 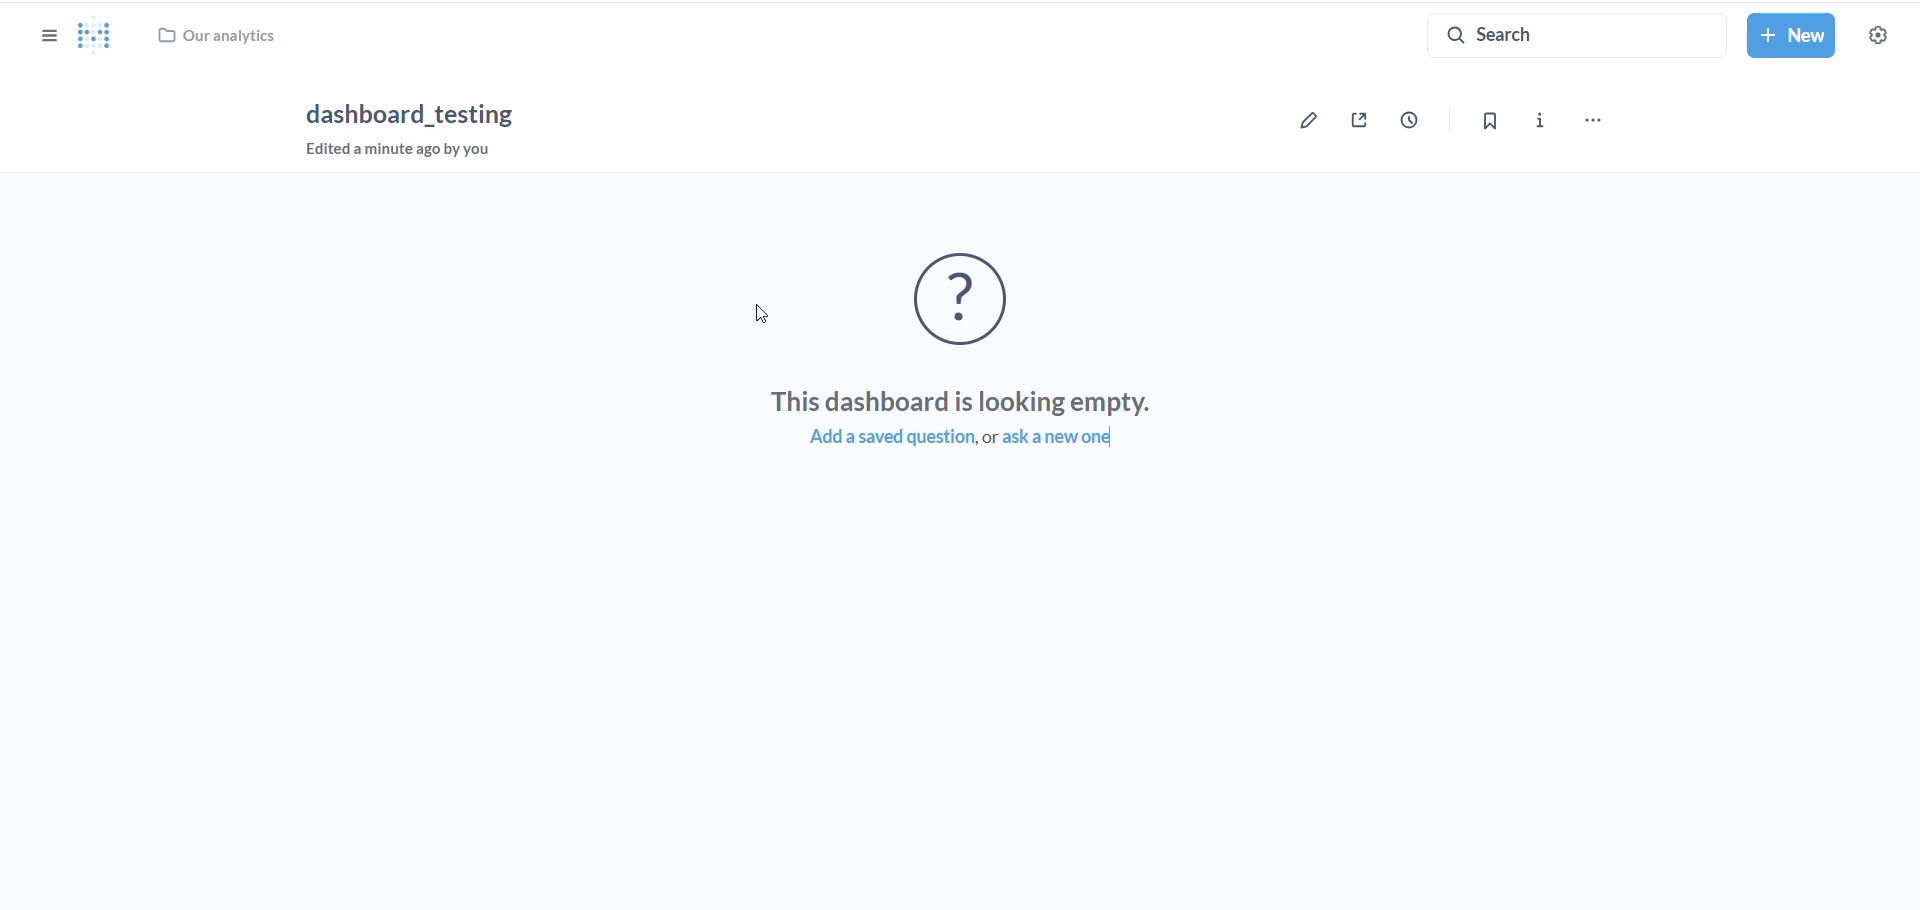 I want to click on time, so click(x=1421, y=123).